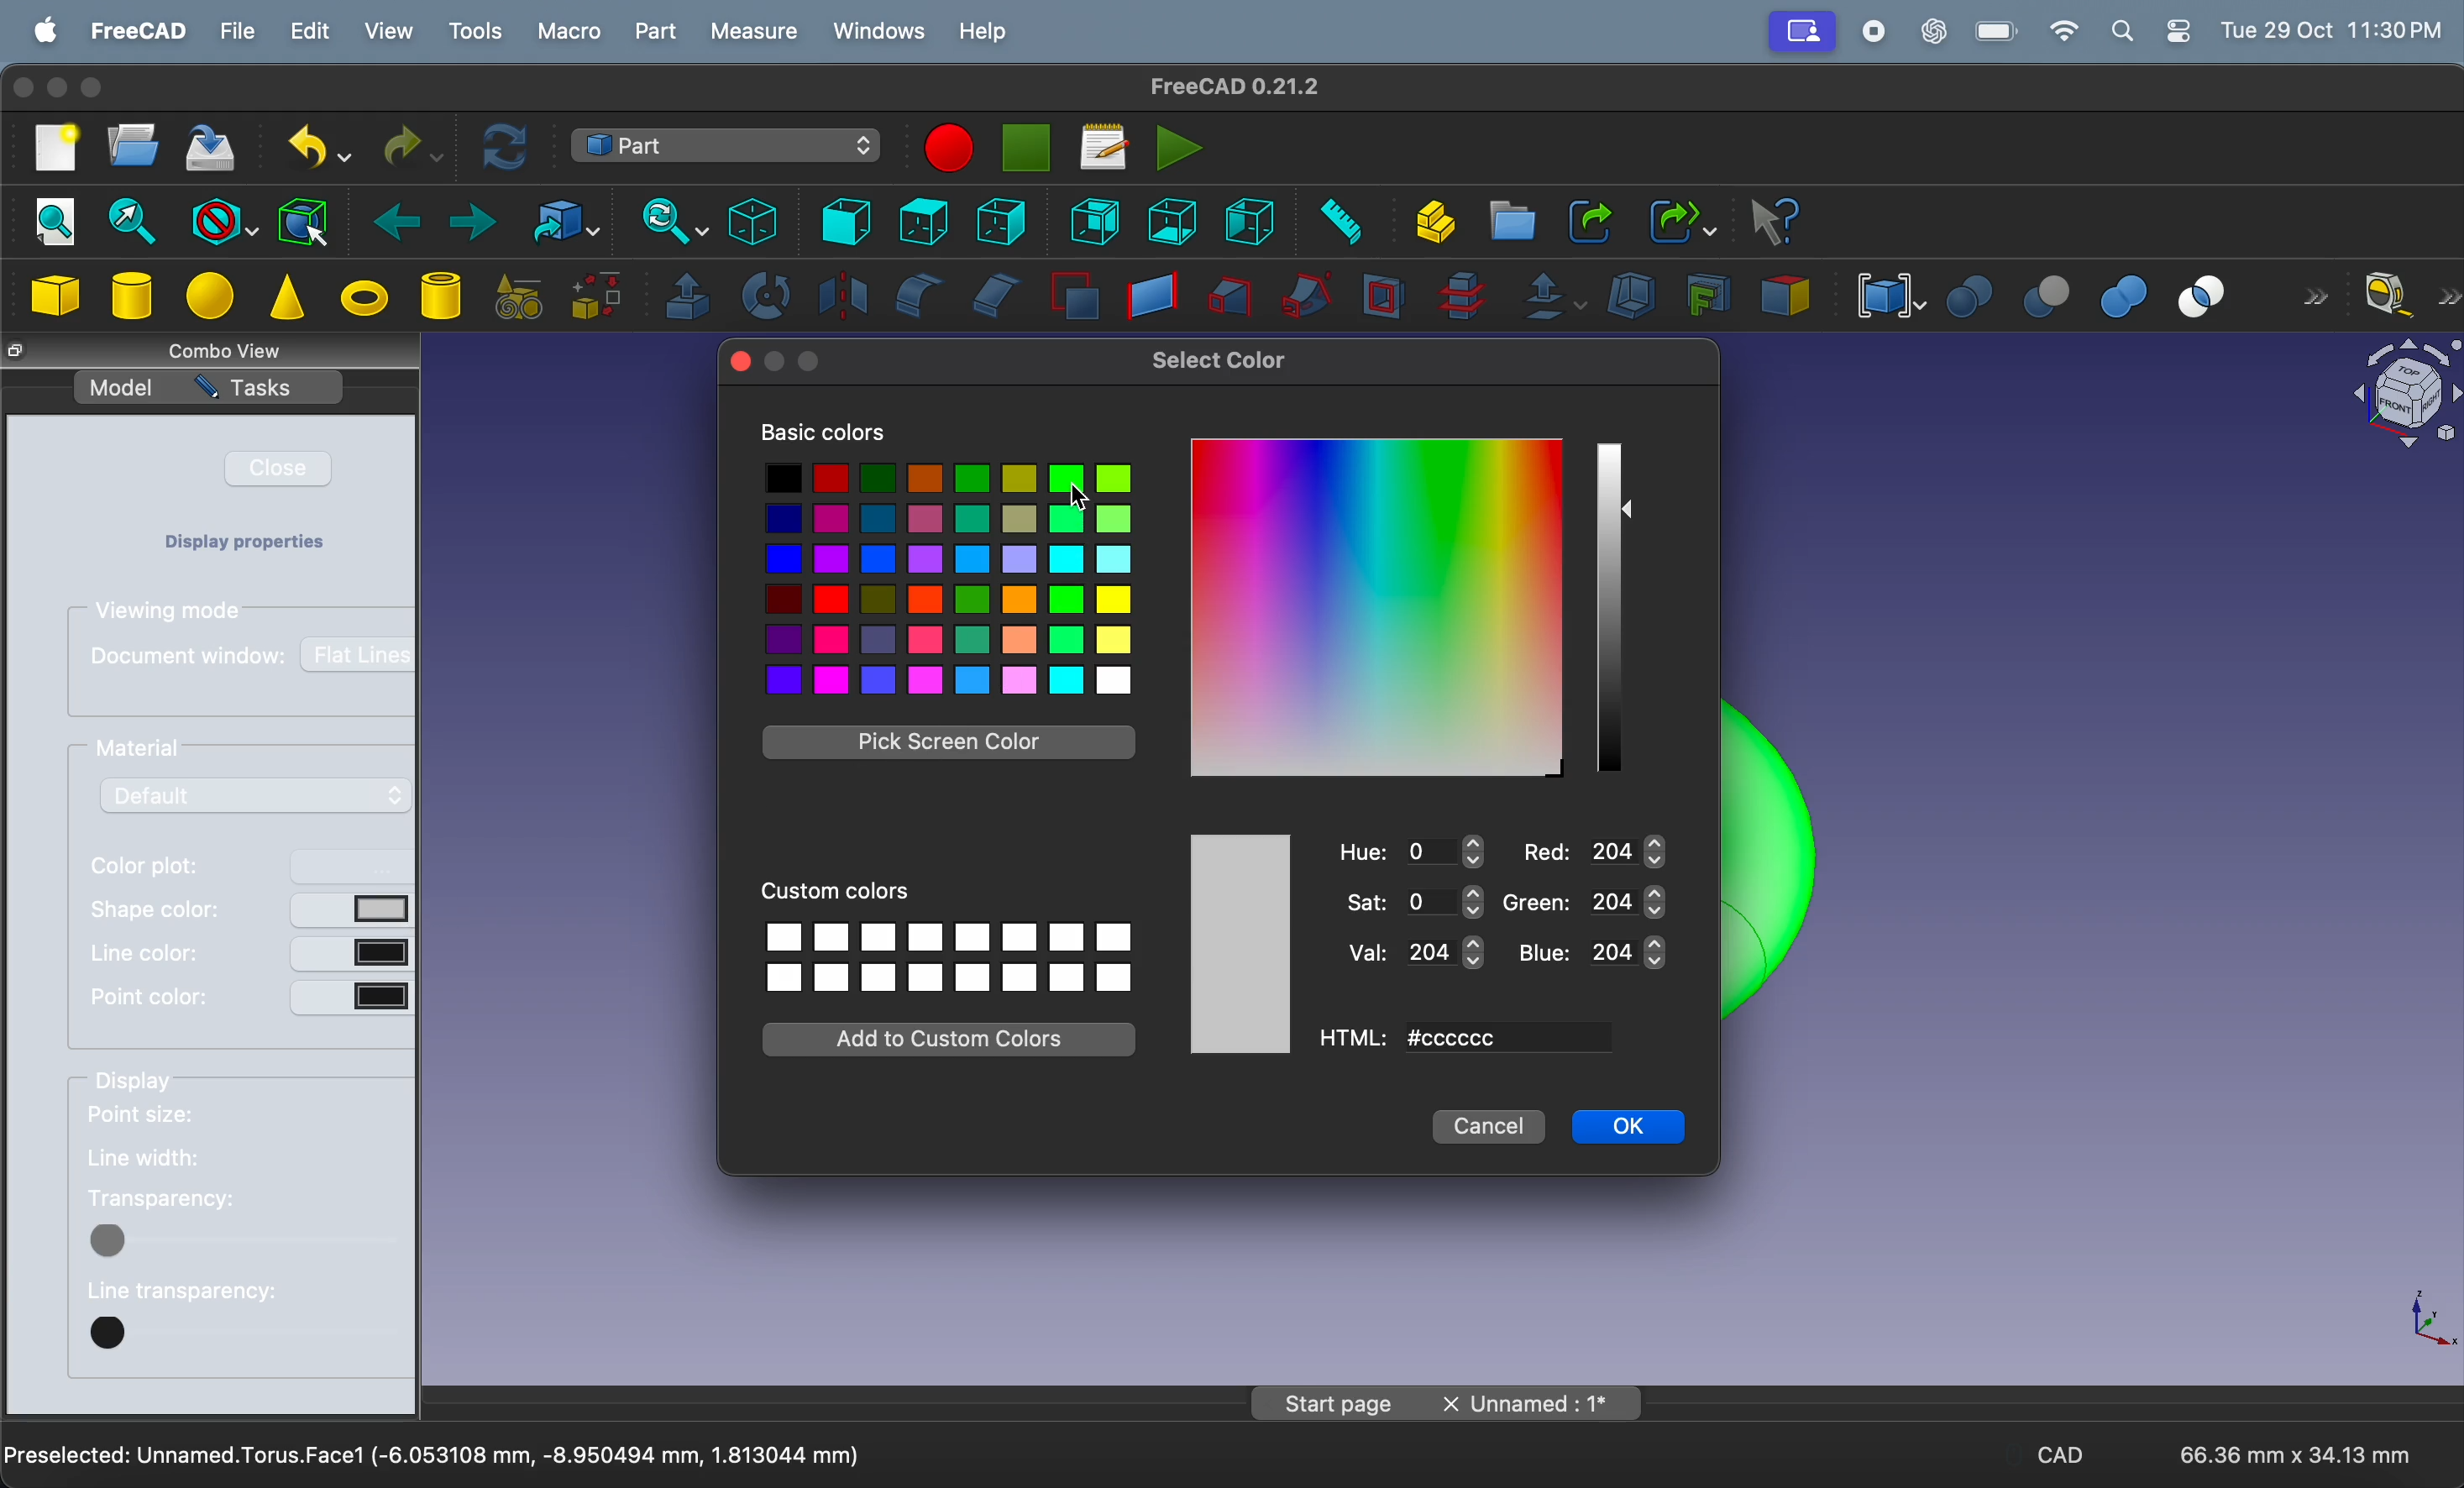 The height and width of the screenshot is (1488, 2464). Describe the element at coordinates (1461, 297) in the screenshot. I see `cross section` at that location.